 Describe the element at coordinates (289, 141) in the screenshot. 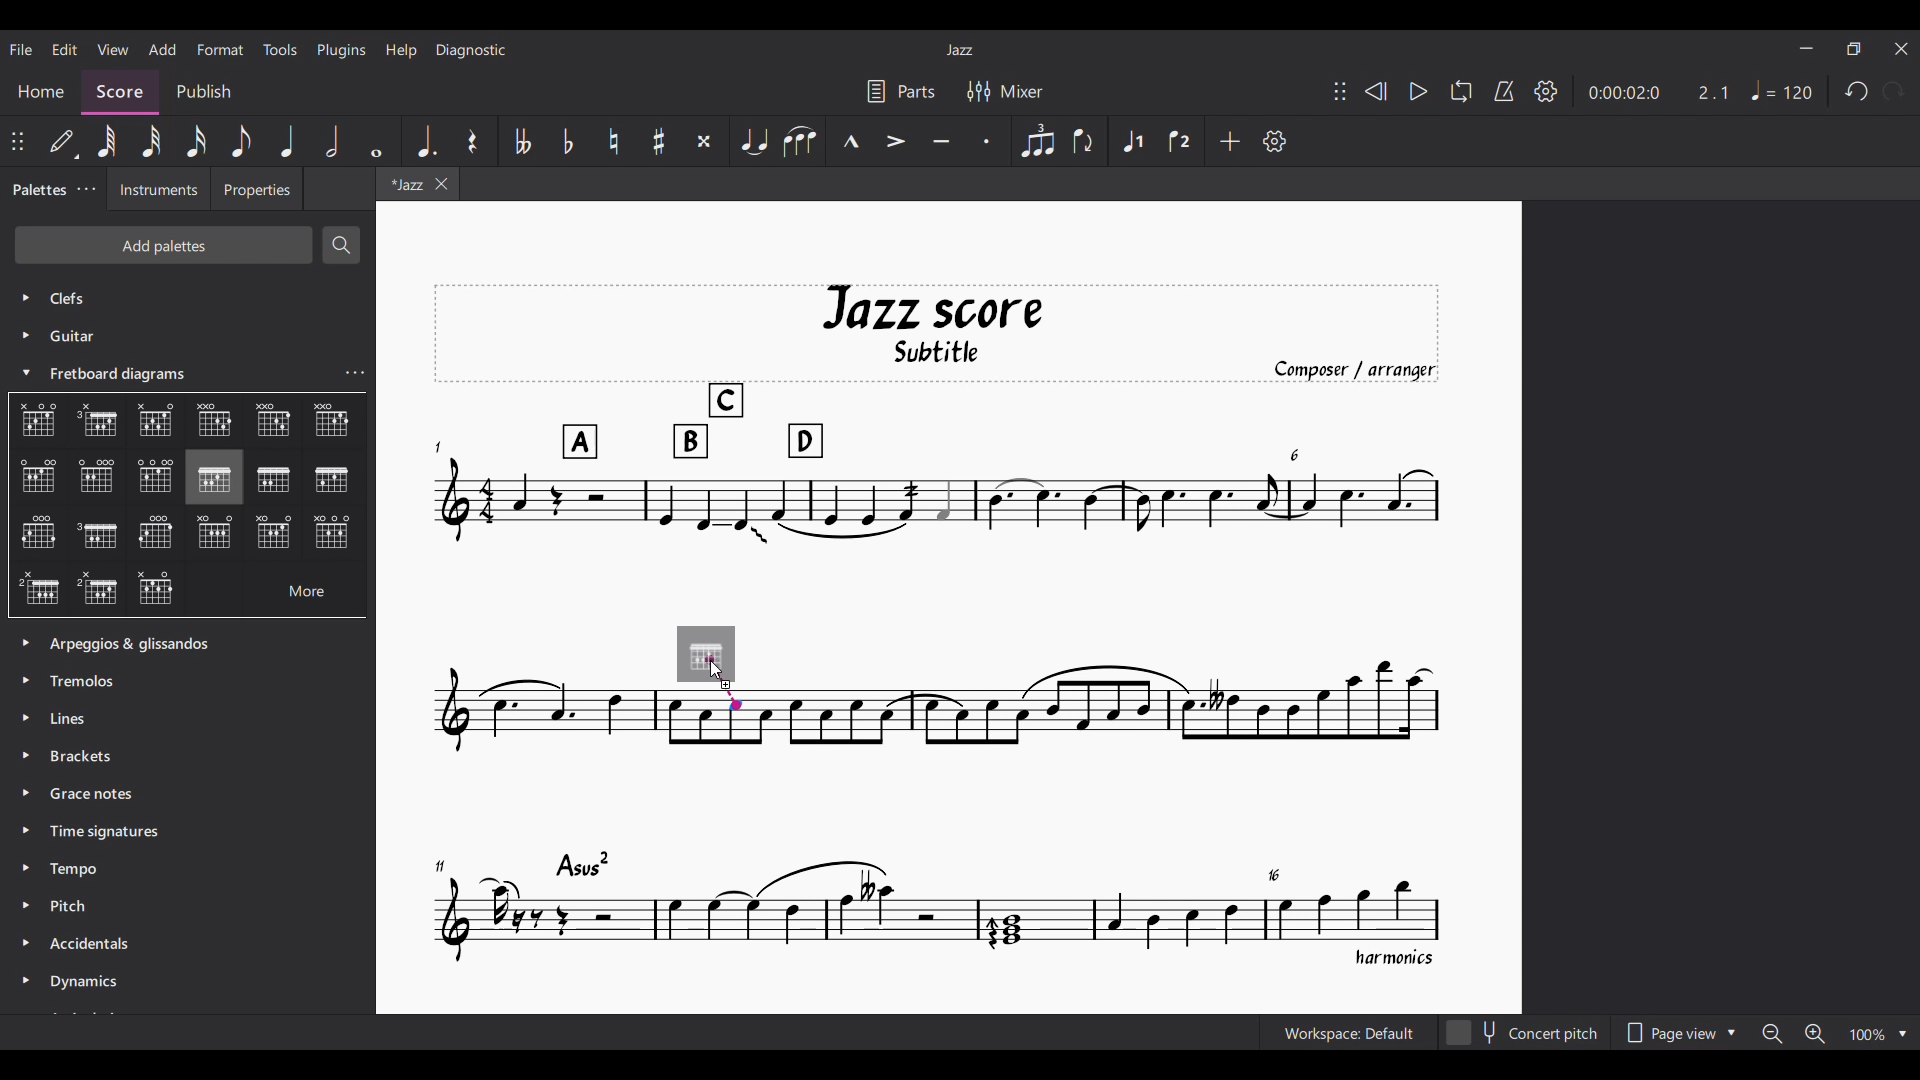

I see `Quarter note` at that location.